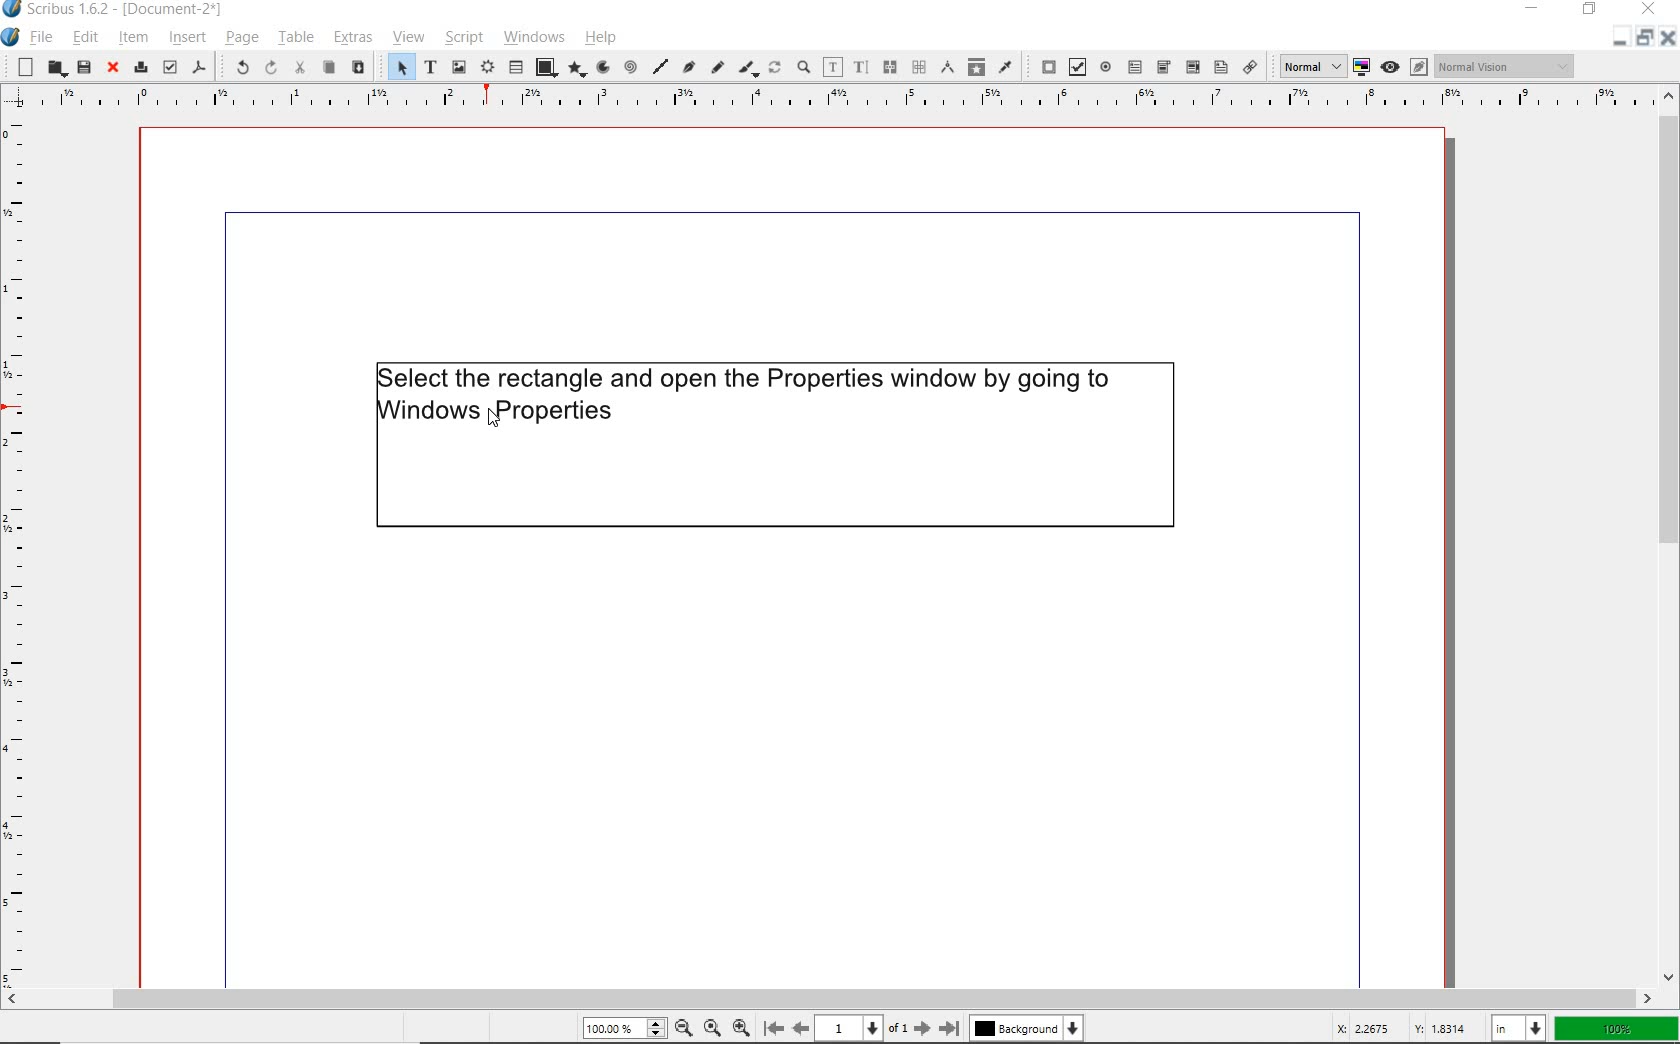 Image resolution: width=1680 pixels, height=1044 pixels. I want to click on Background, so click(1030, 1026).